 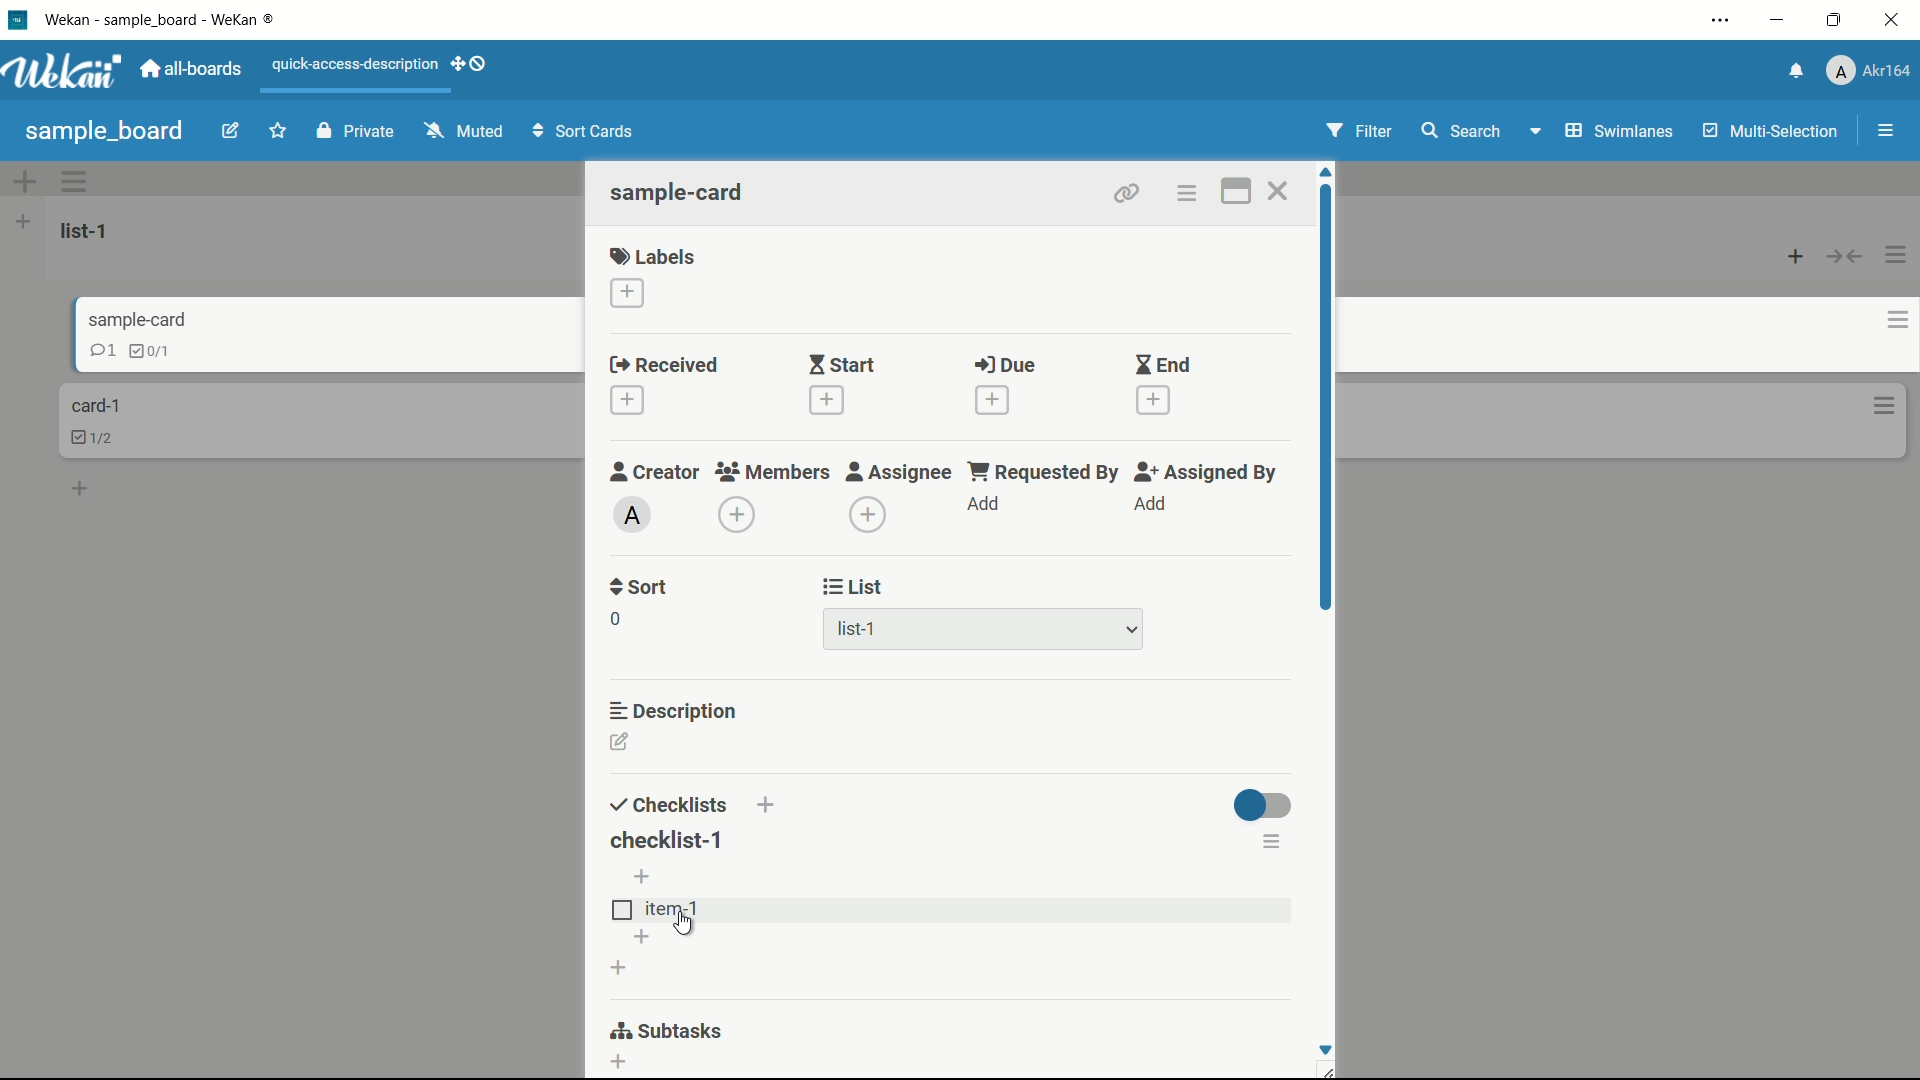 I want to click on multi-selection, so click(x=1771, y=131).